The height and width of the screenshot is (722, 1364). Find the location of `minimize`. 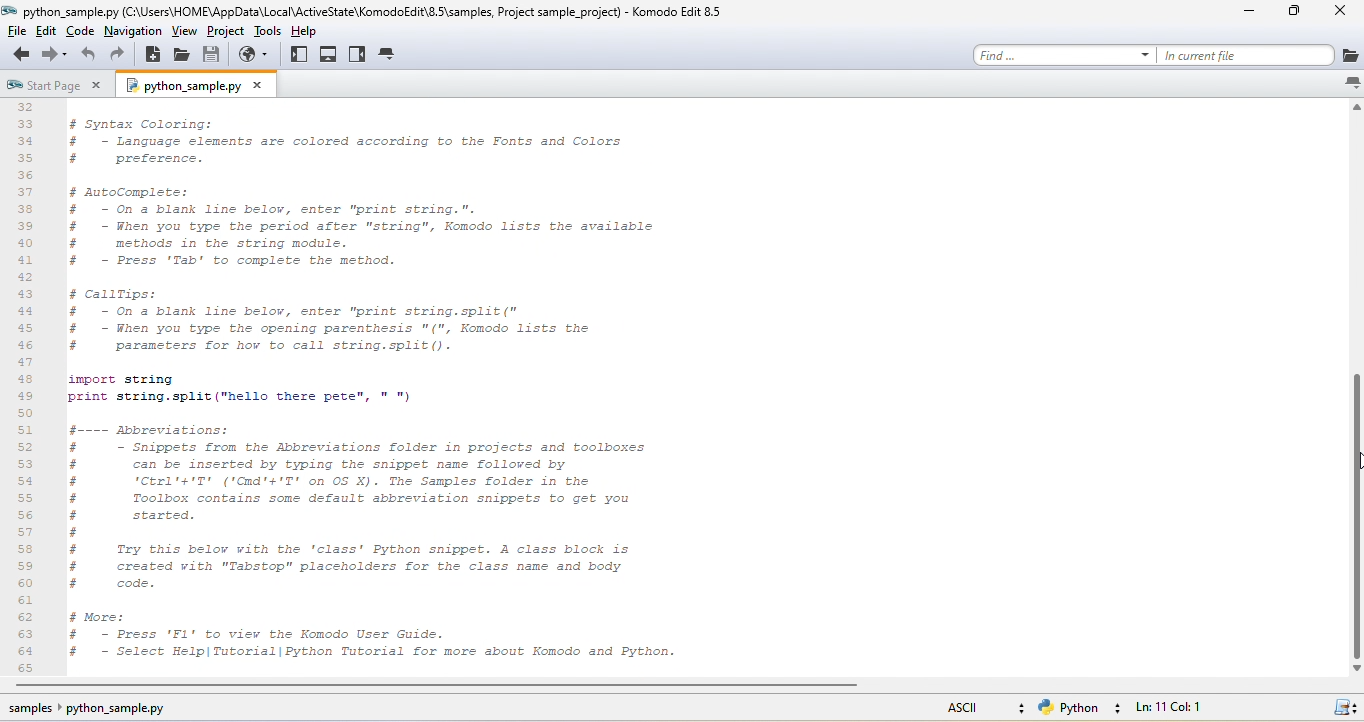

minimize is located at coordinates (1242, 15).